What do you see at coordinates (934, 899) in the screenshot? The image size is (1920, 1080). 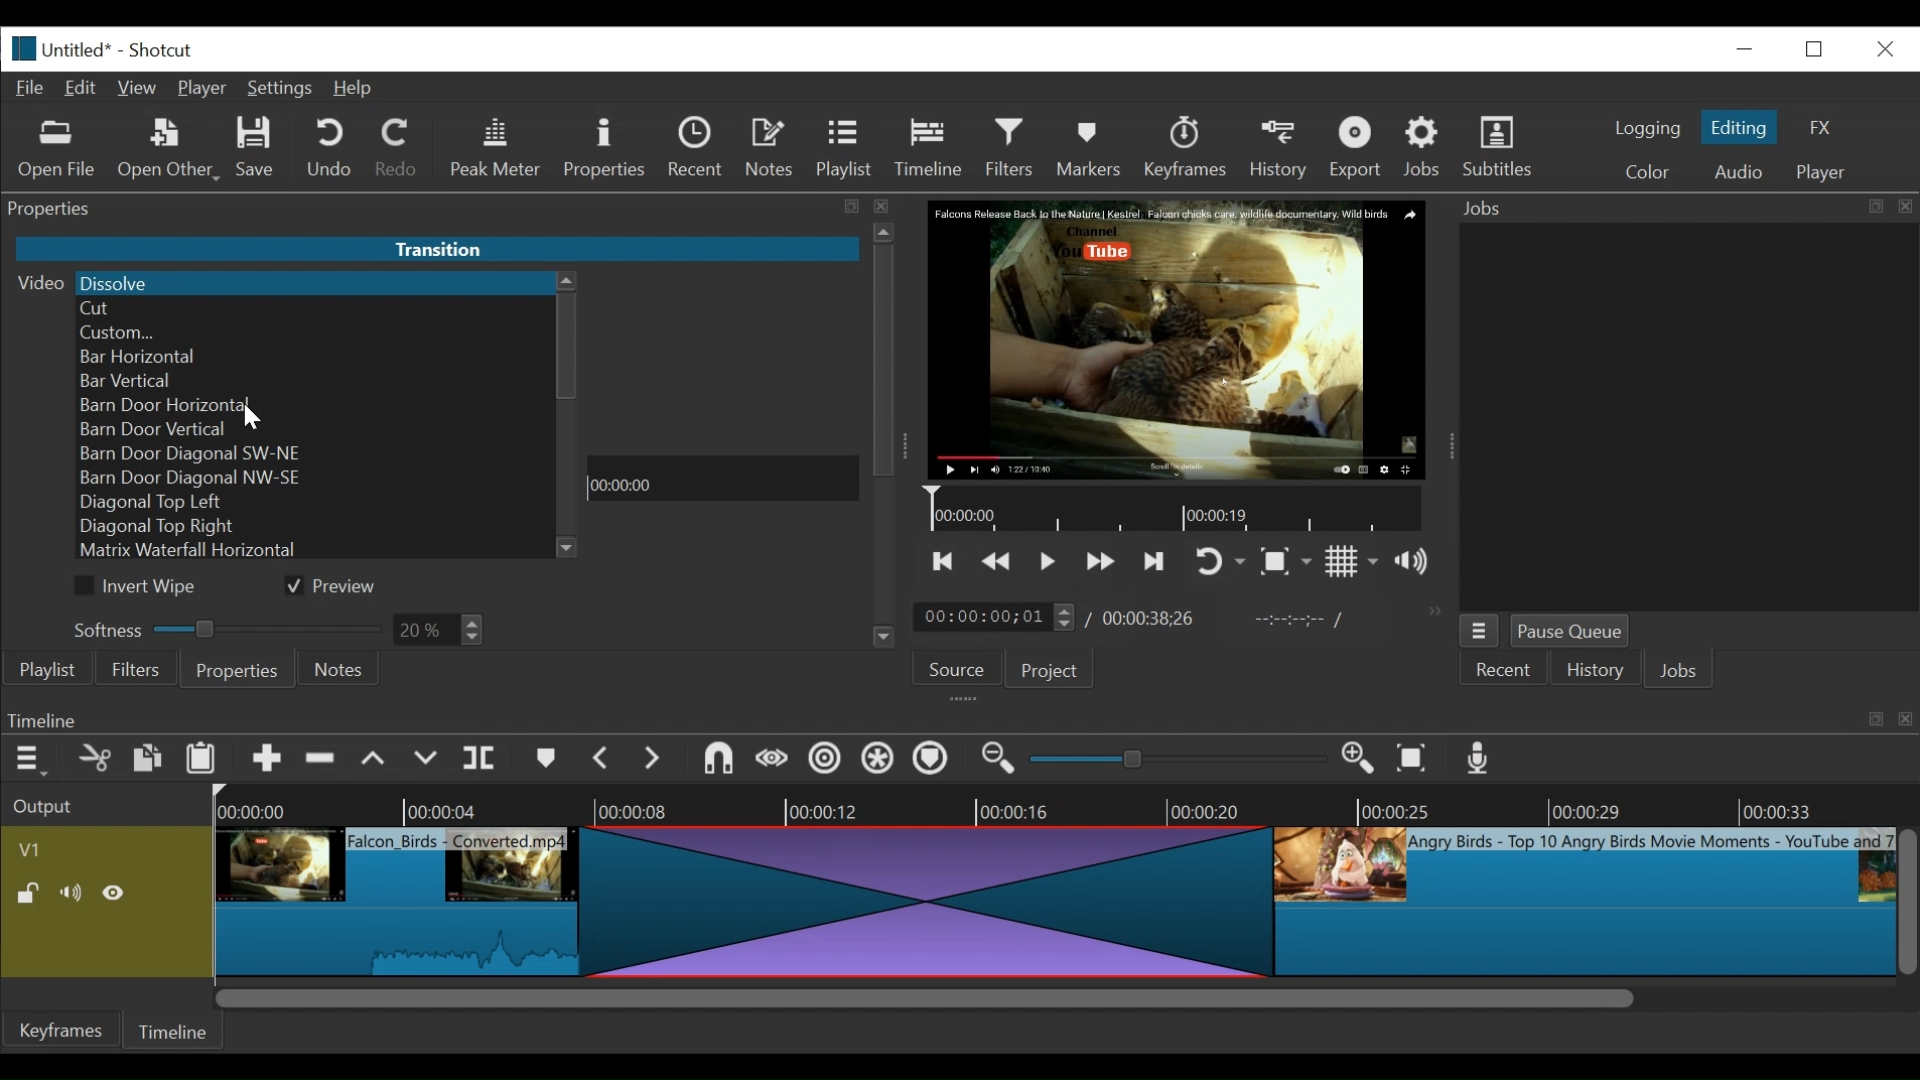 I see `transition` at bounding box center [934, 899].